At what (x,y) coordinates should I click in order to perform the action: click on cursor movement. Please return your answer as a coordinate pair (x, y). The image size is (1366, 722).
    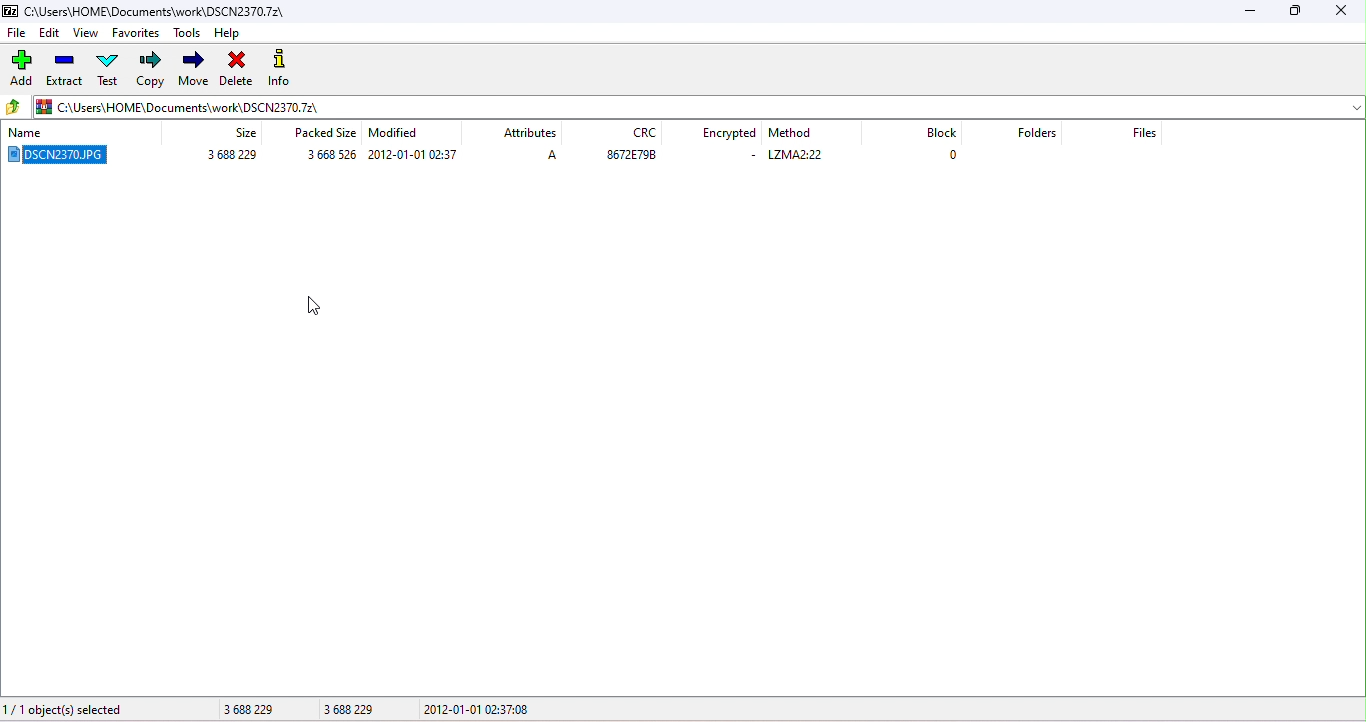
    Looking at the image, I should click on (310, 306).